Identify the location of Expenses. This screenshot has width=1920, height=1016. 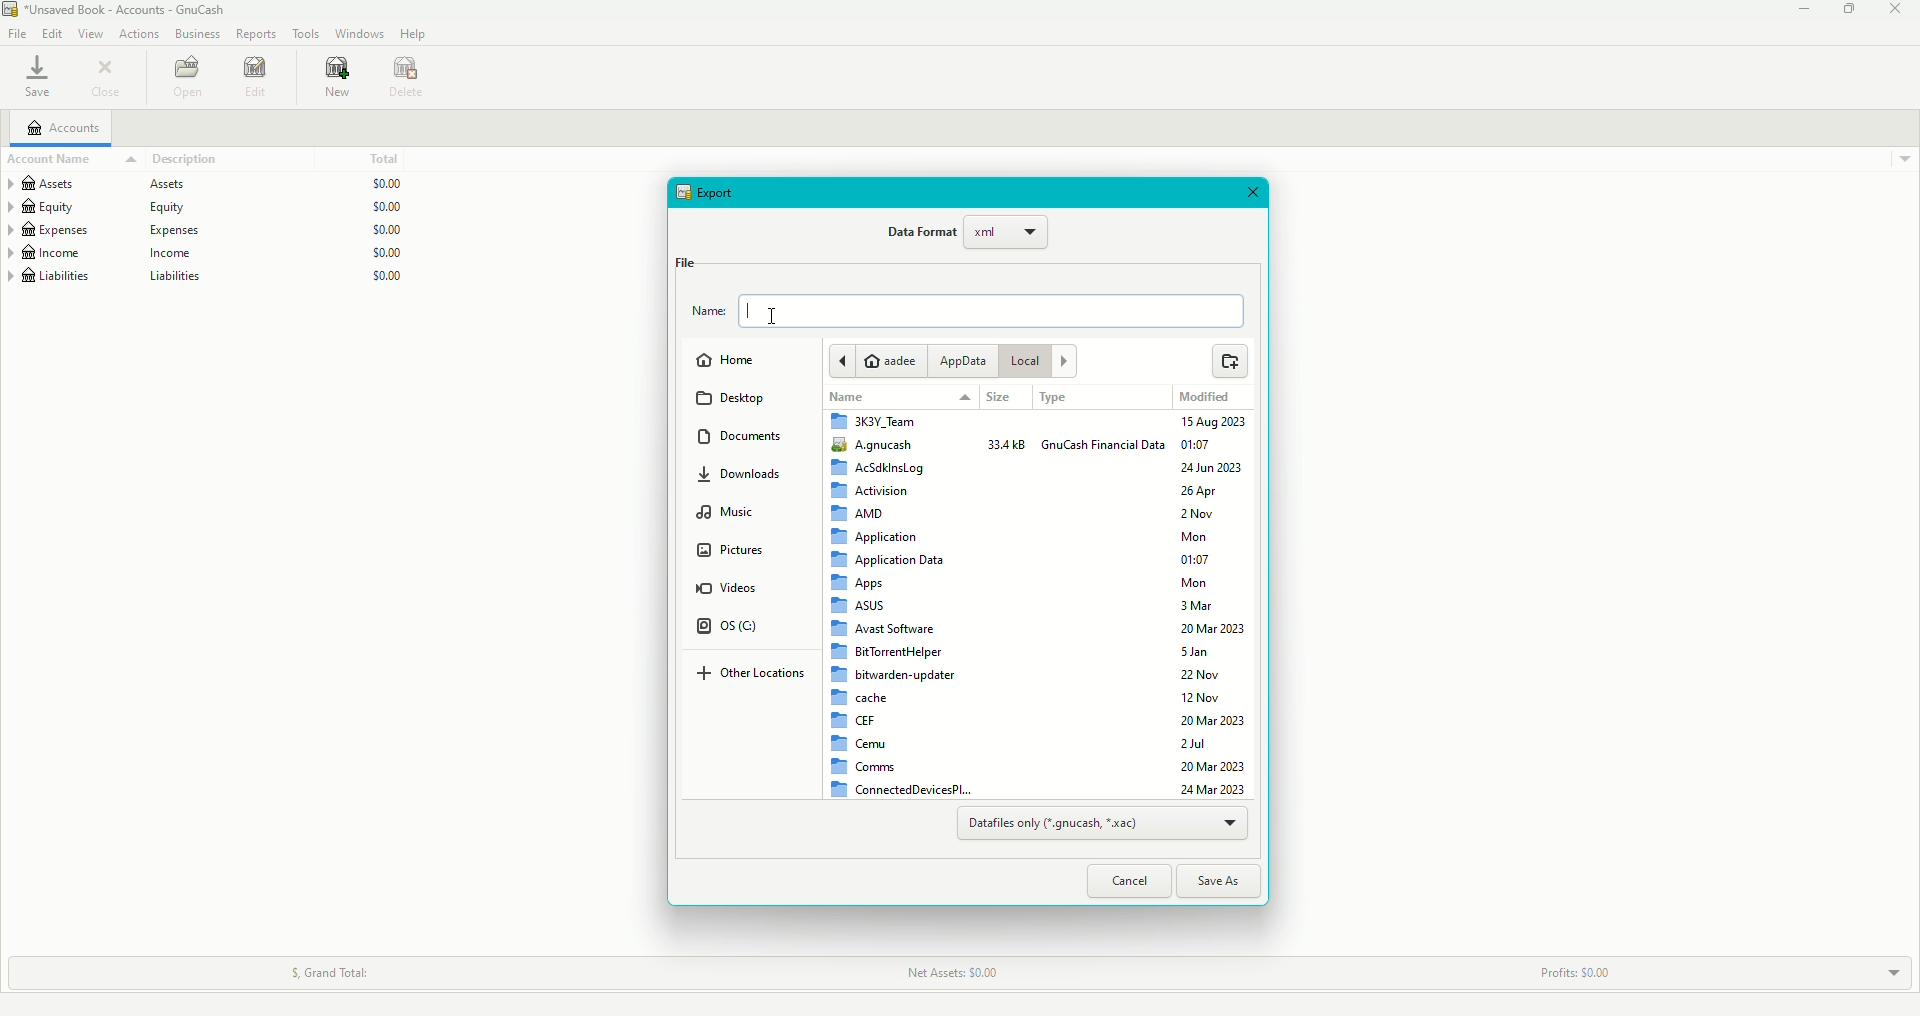
(209, 228).